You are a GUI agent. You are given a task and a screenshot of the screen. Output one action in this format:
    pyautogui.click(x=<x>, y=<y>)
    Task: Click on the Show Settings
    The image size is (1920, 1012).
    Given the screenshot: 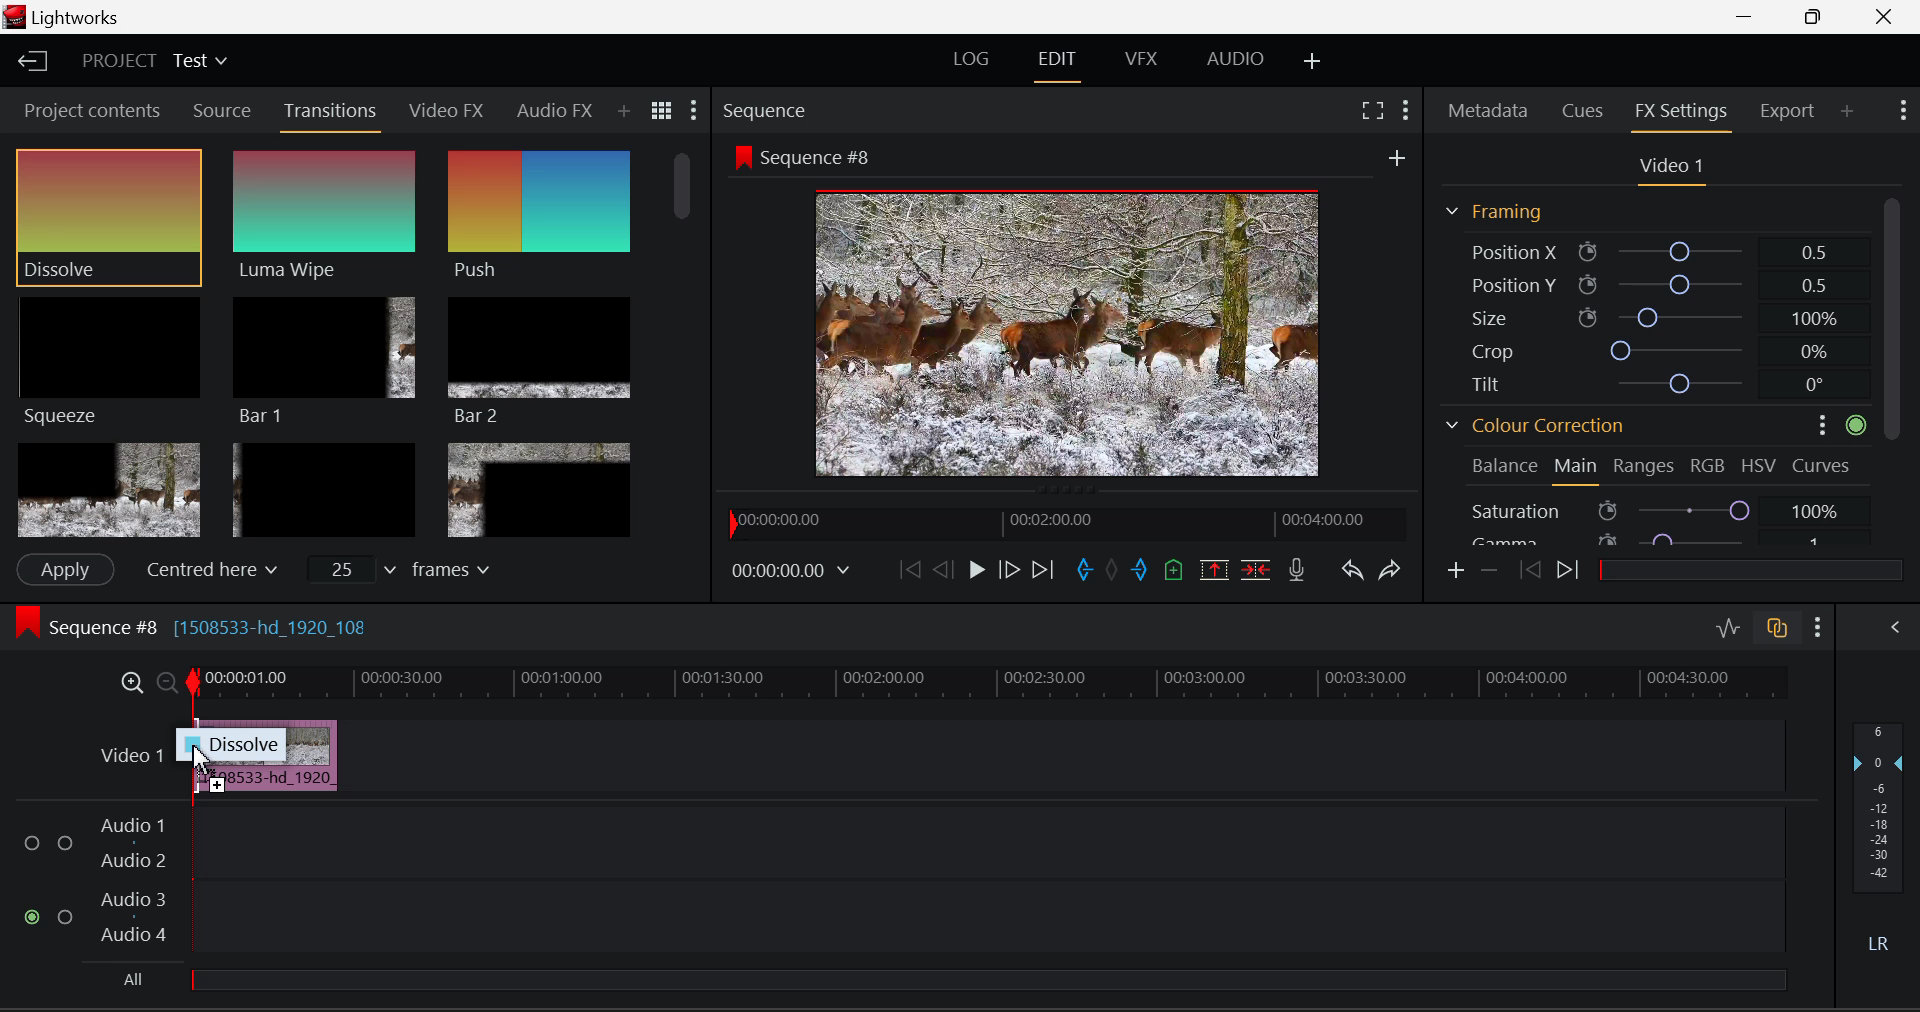 What is the action you would take?
    pyautogui.click(x=1404, y=111)
    